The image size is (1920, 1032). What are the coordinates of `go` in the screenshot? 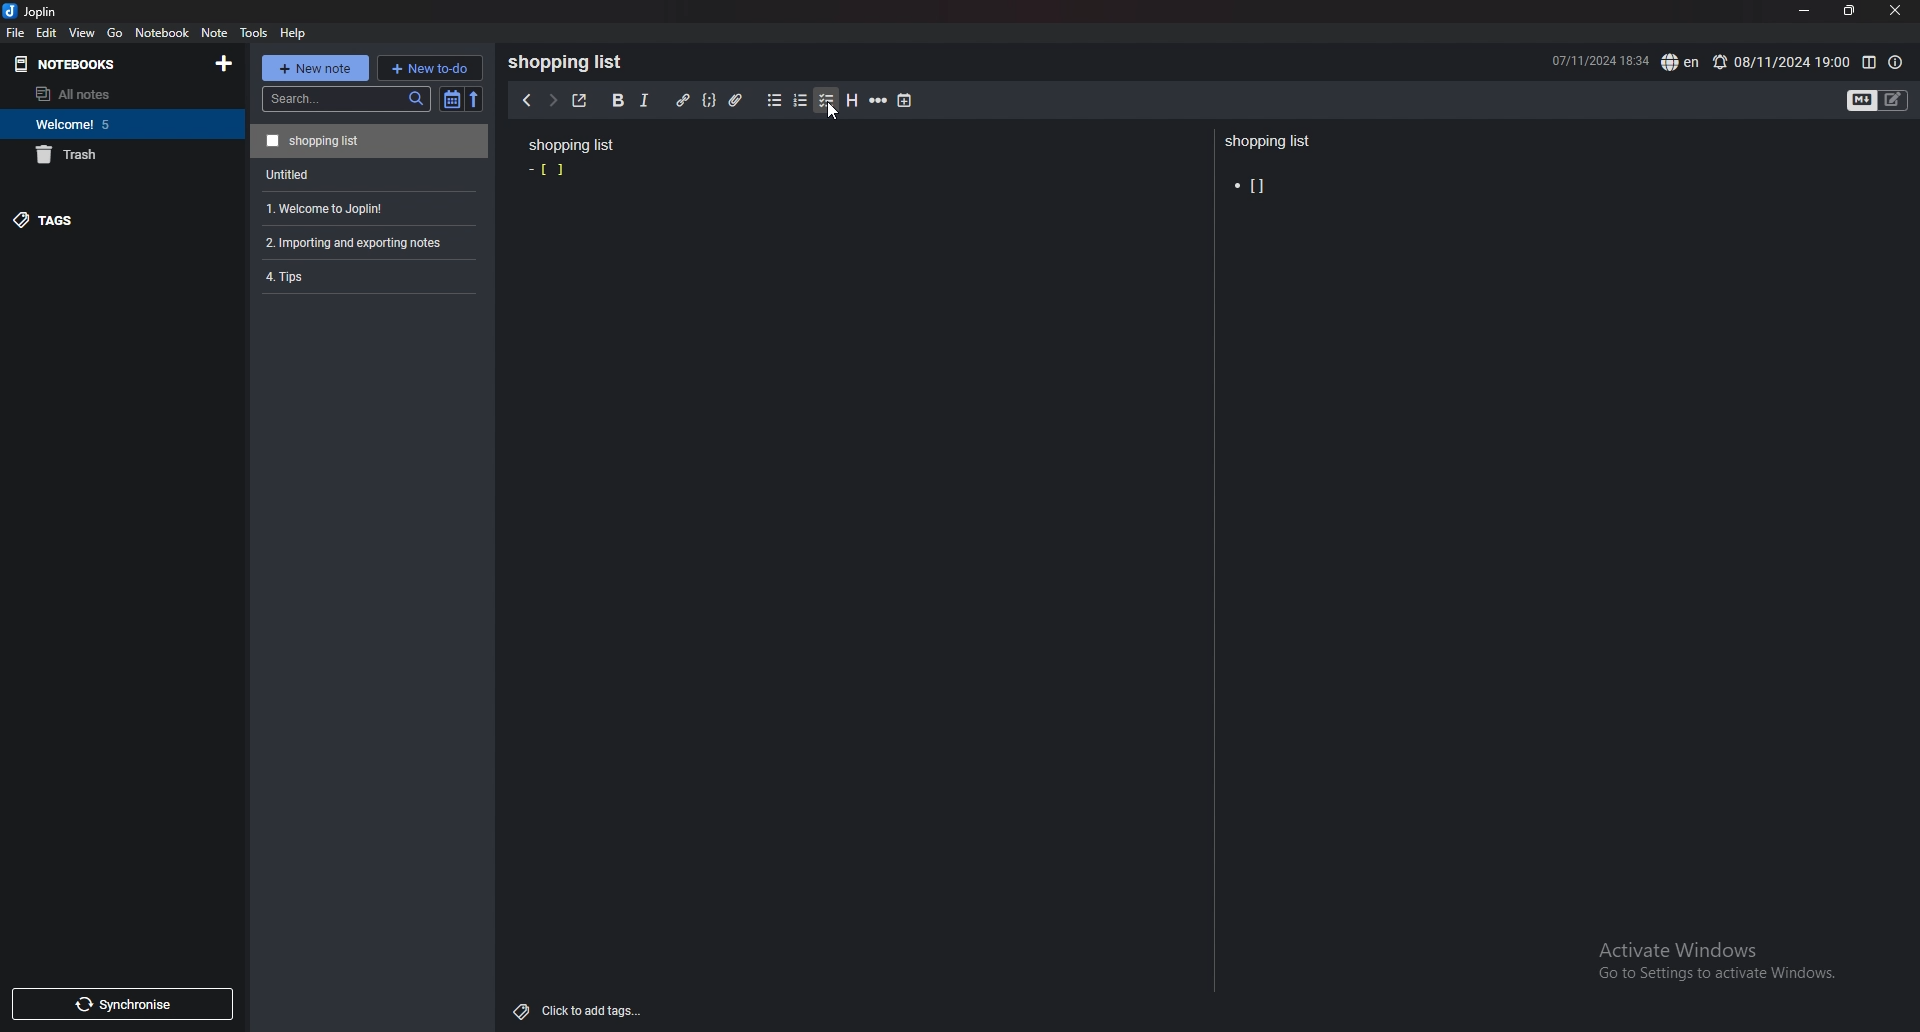 It's located at (116, 34).